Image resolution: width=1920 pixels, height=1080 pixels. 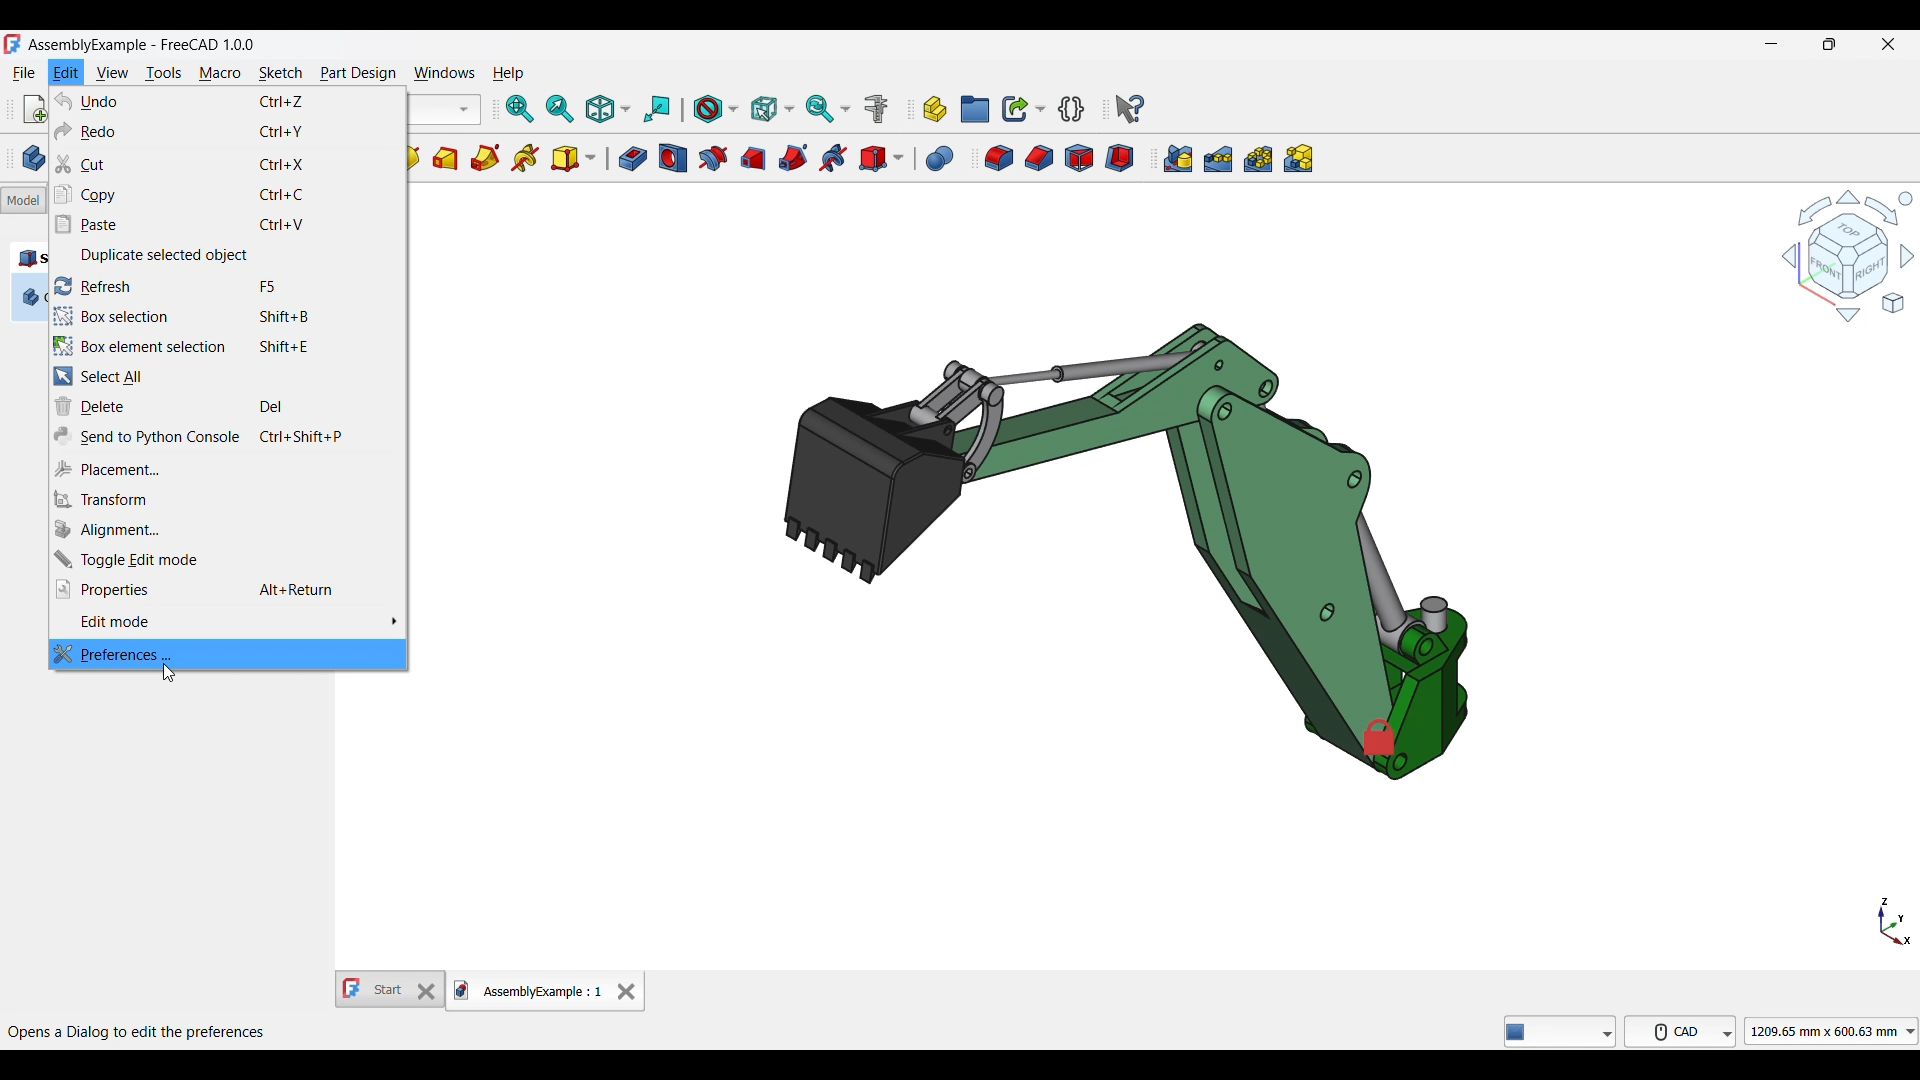 I want to click on Close tab, so click(x=626, y=991).